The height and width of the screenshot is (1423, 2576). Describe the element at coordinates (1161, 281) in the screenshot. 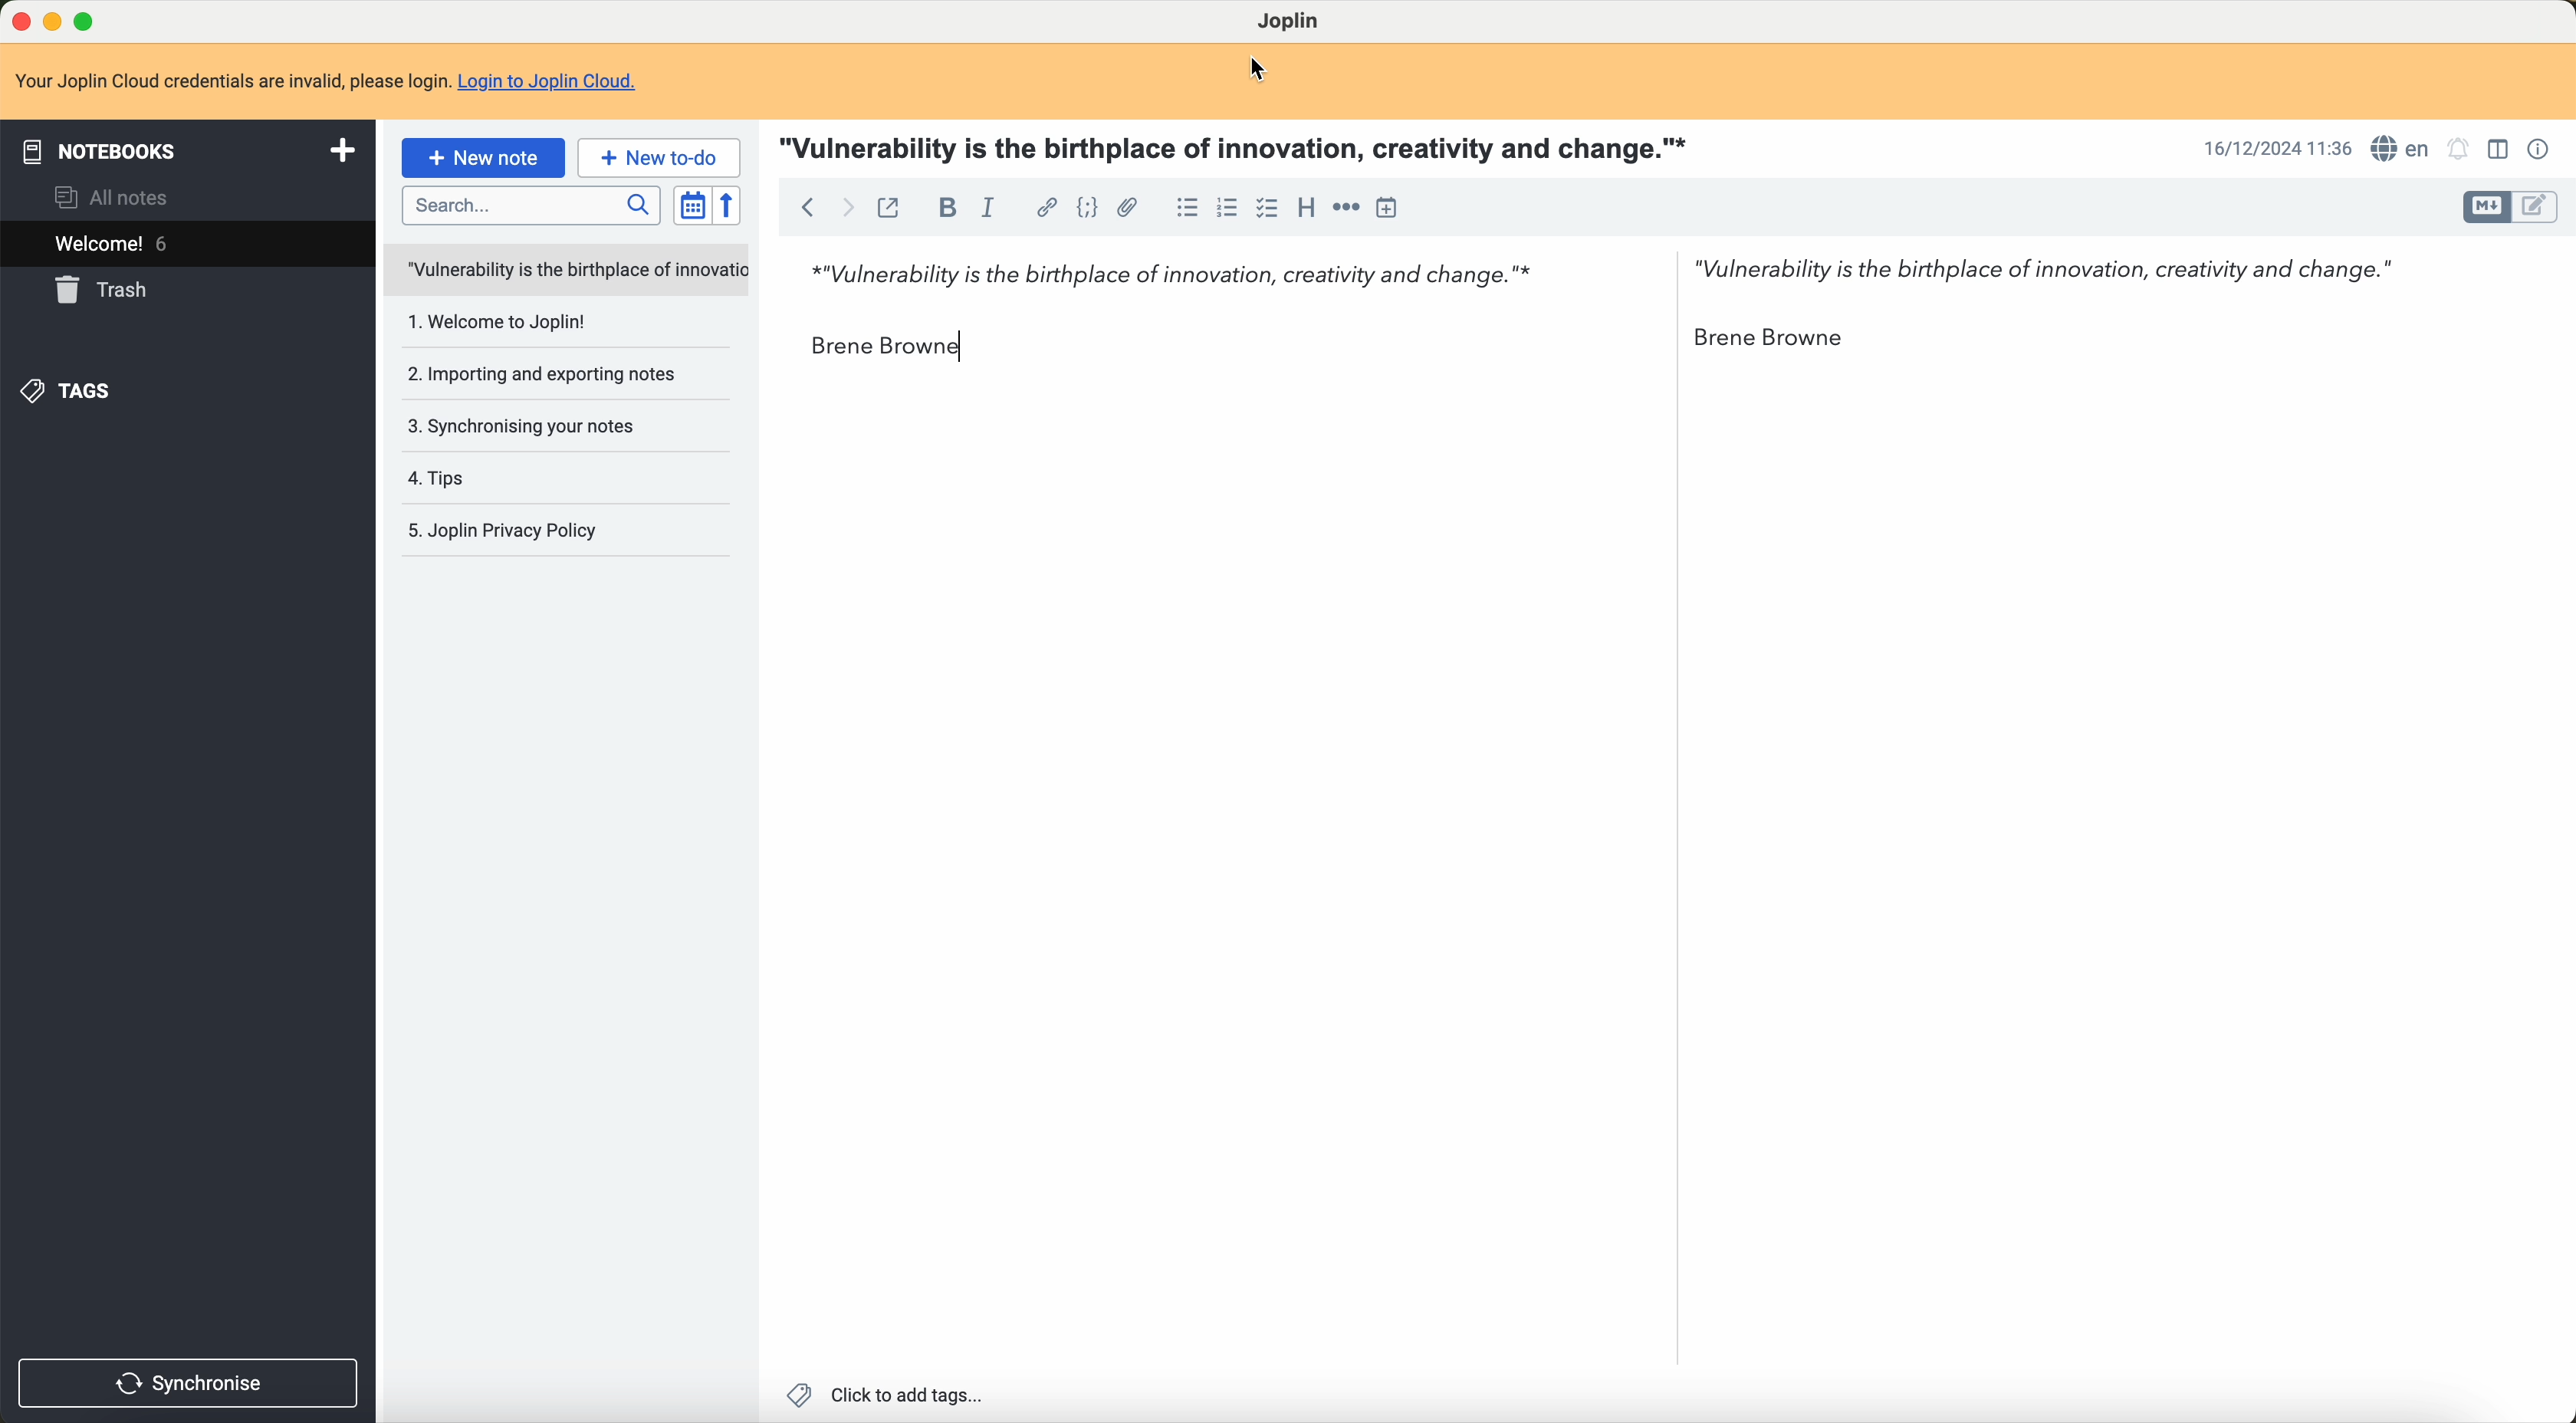

I see `*"Vulnerability is the birthplace of innovation, creativity and change.”` at that location.